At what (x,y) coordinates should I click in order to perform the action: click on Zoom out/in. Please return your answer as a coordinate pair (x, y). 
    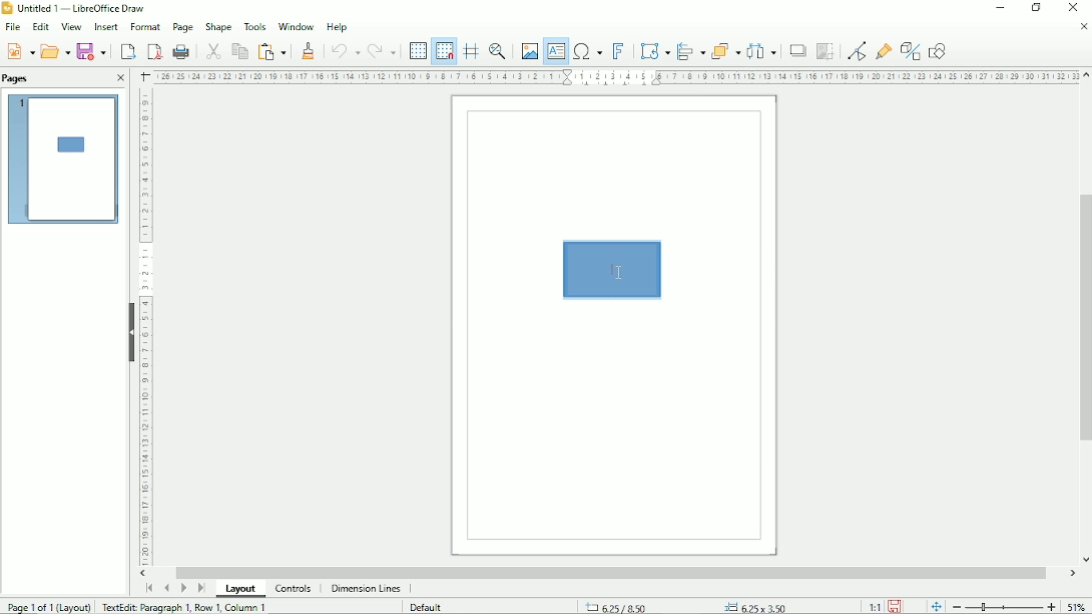
    Looking at the image, I should click on (1005, 607).